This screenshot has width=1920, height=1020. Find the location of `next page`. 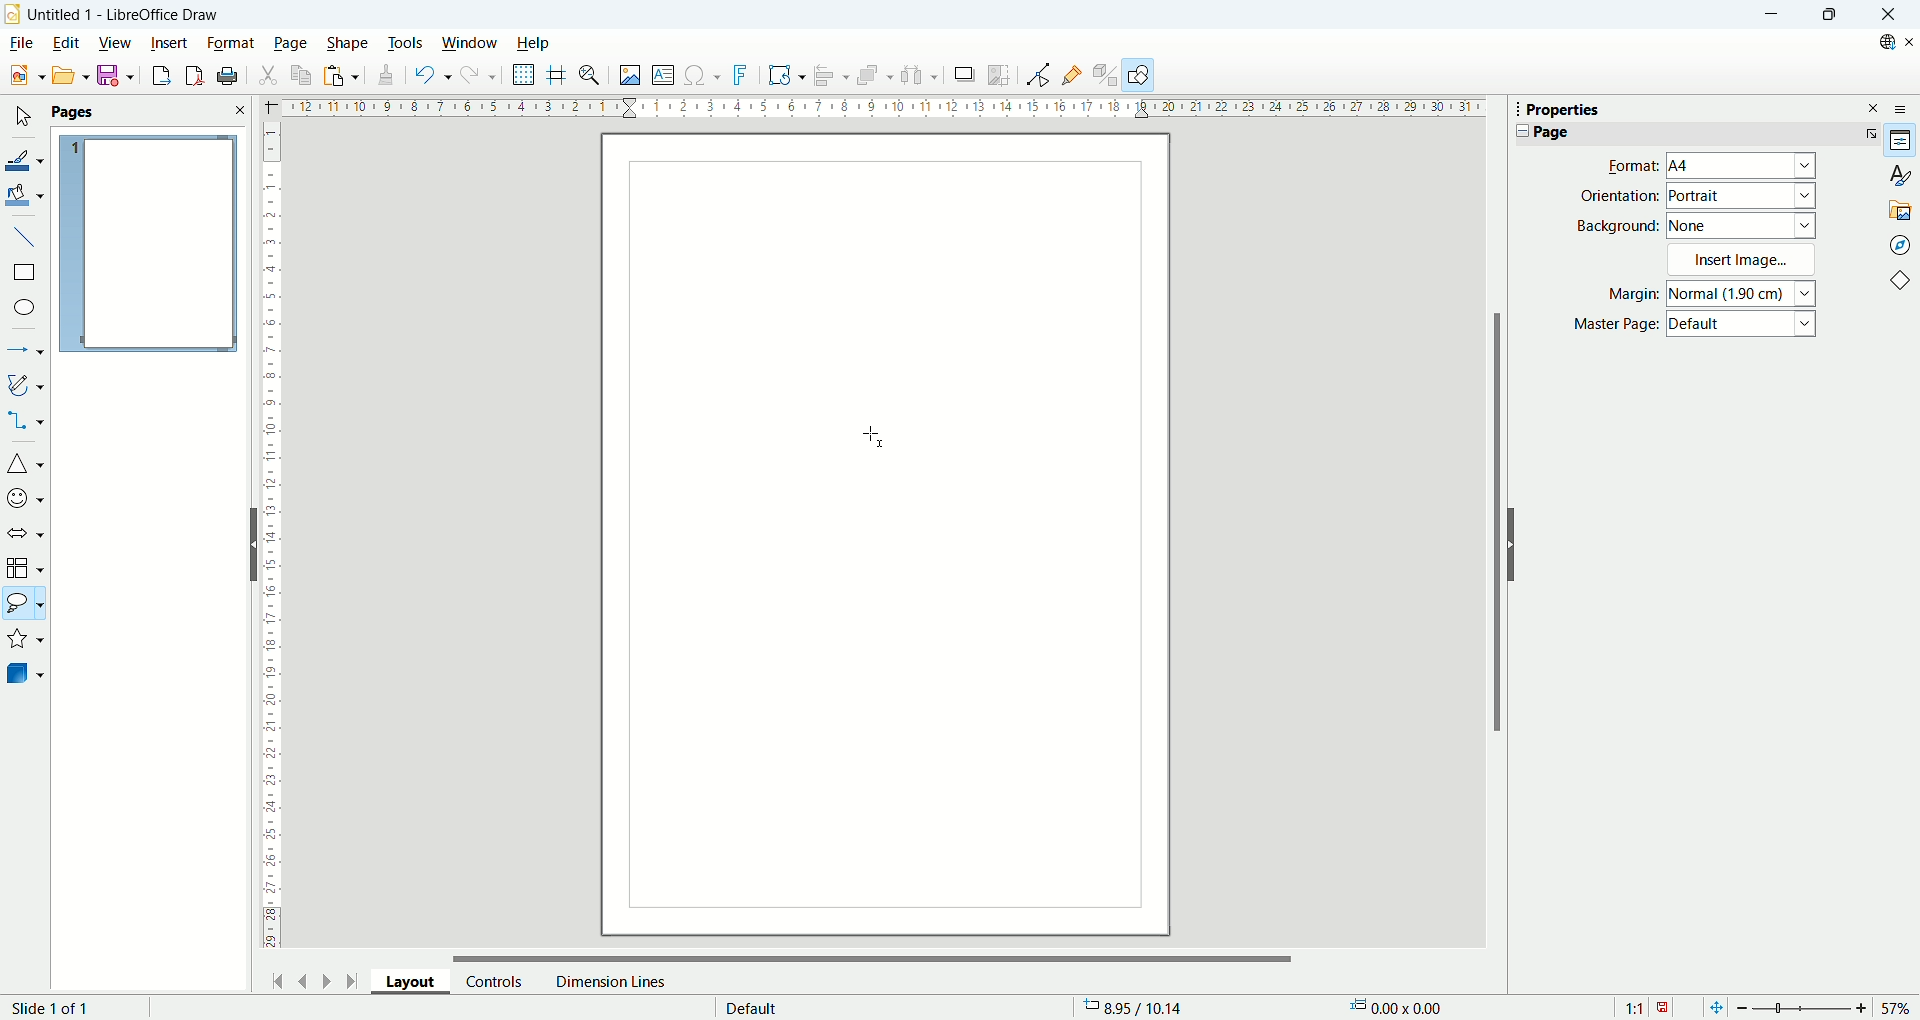

next page is located at coordinates (323, 979).